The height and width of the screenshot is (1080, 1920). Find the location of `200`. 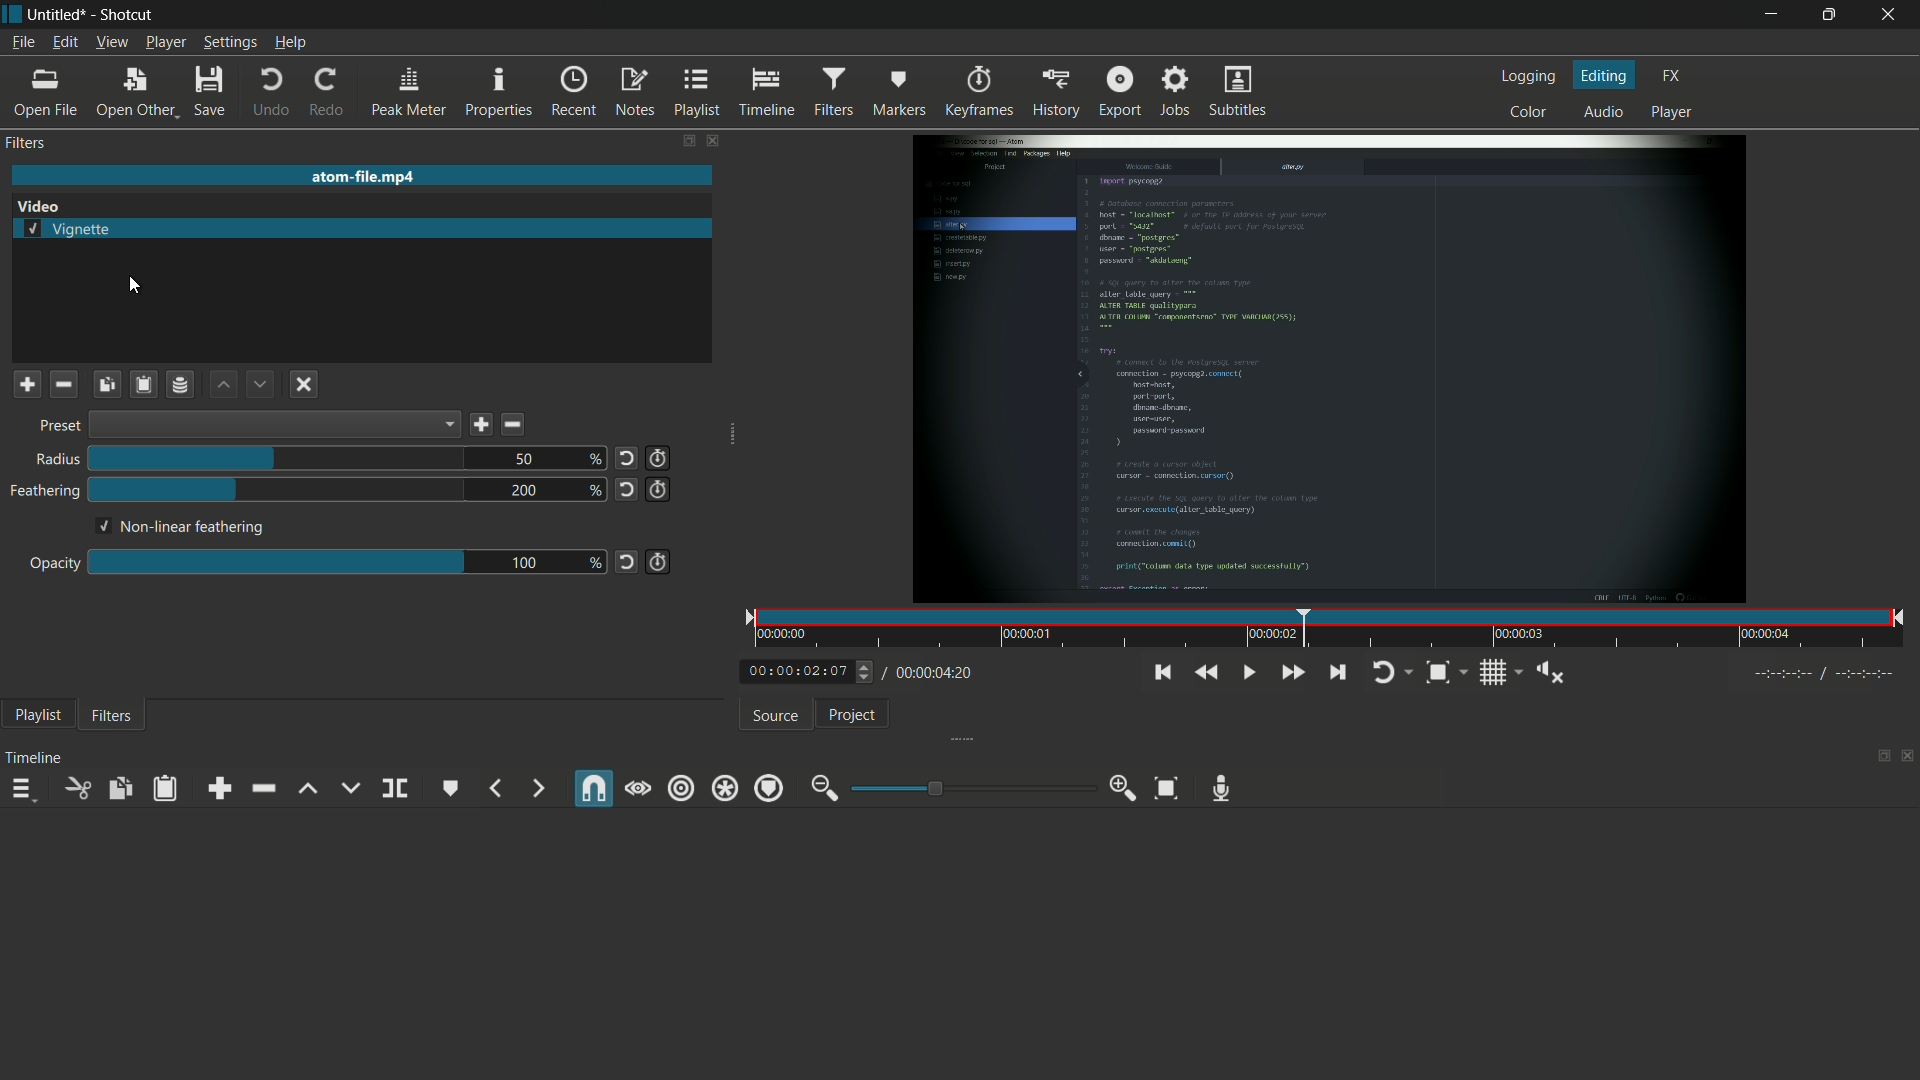

200 is located at coordinates (525, 491).